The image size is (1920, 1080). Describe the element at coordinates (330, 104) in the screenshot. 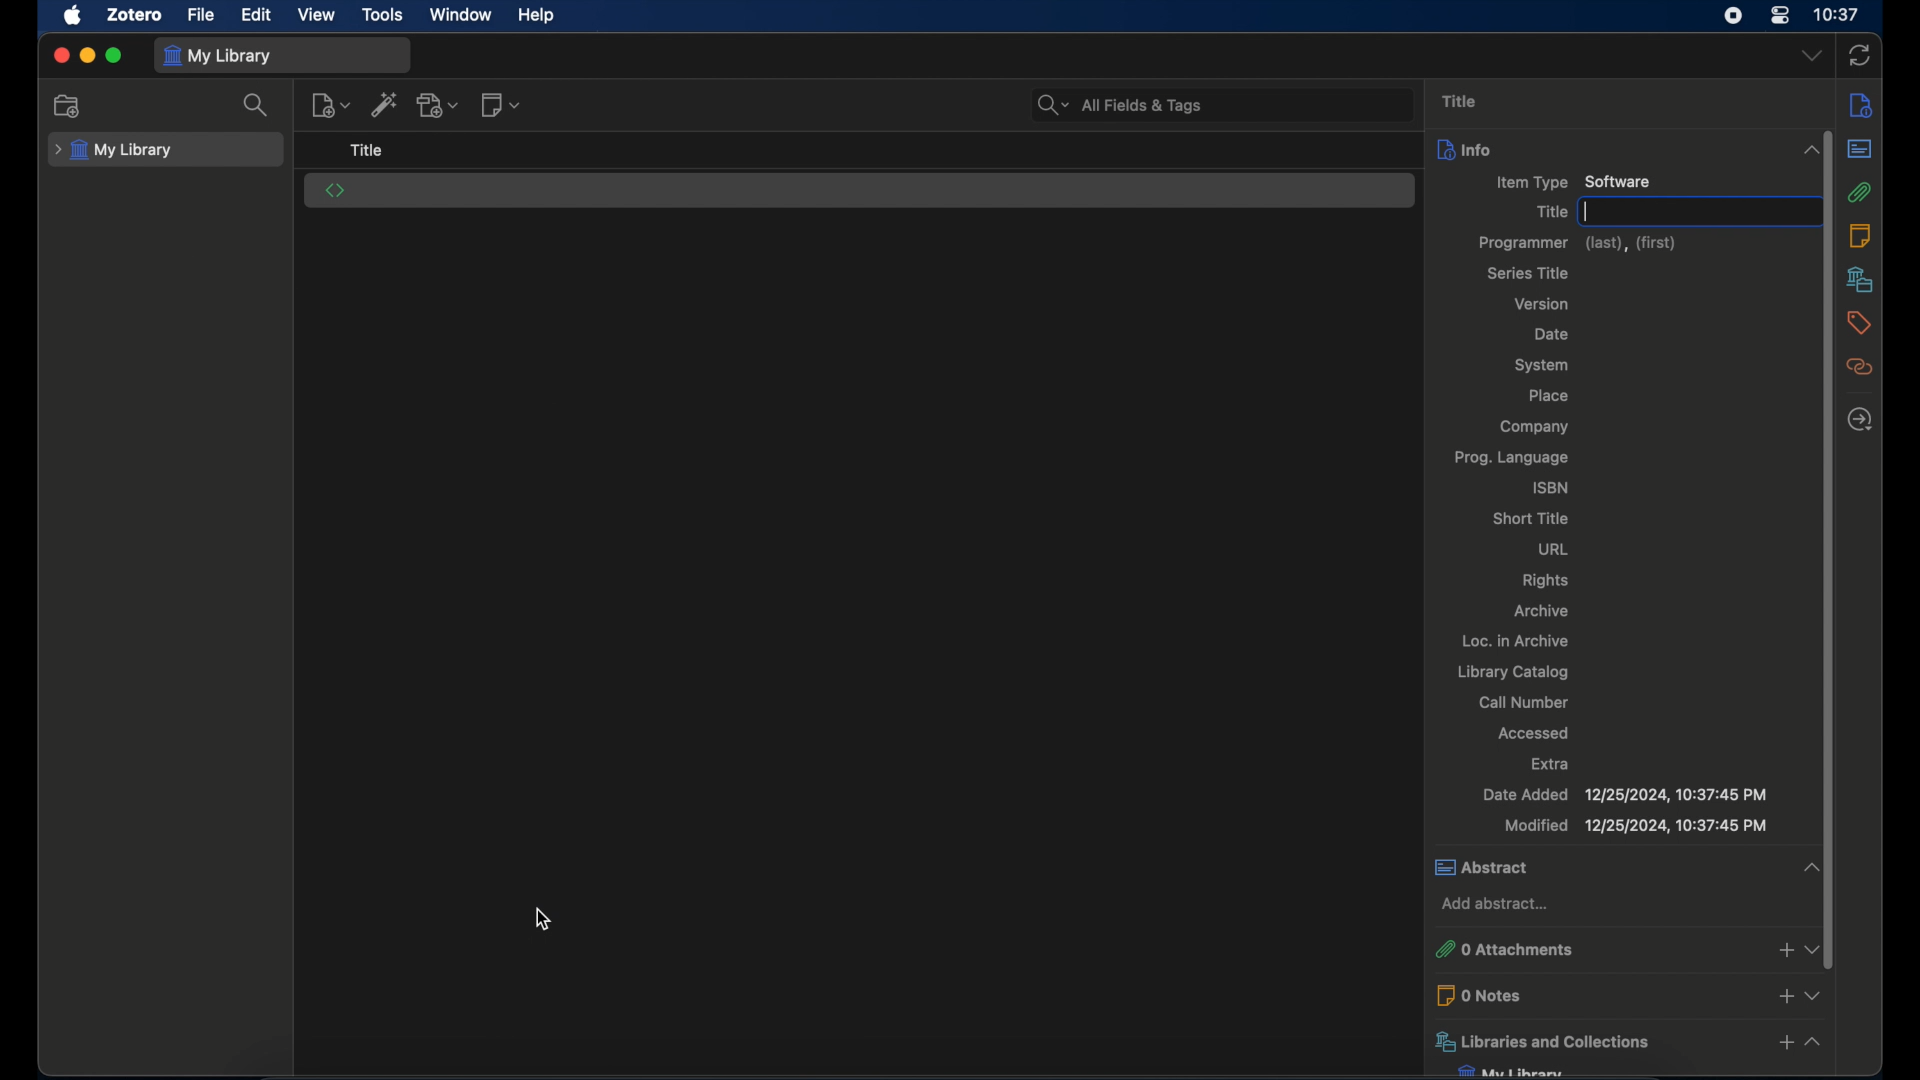

I see `new item` at that location.